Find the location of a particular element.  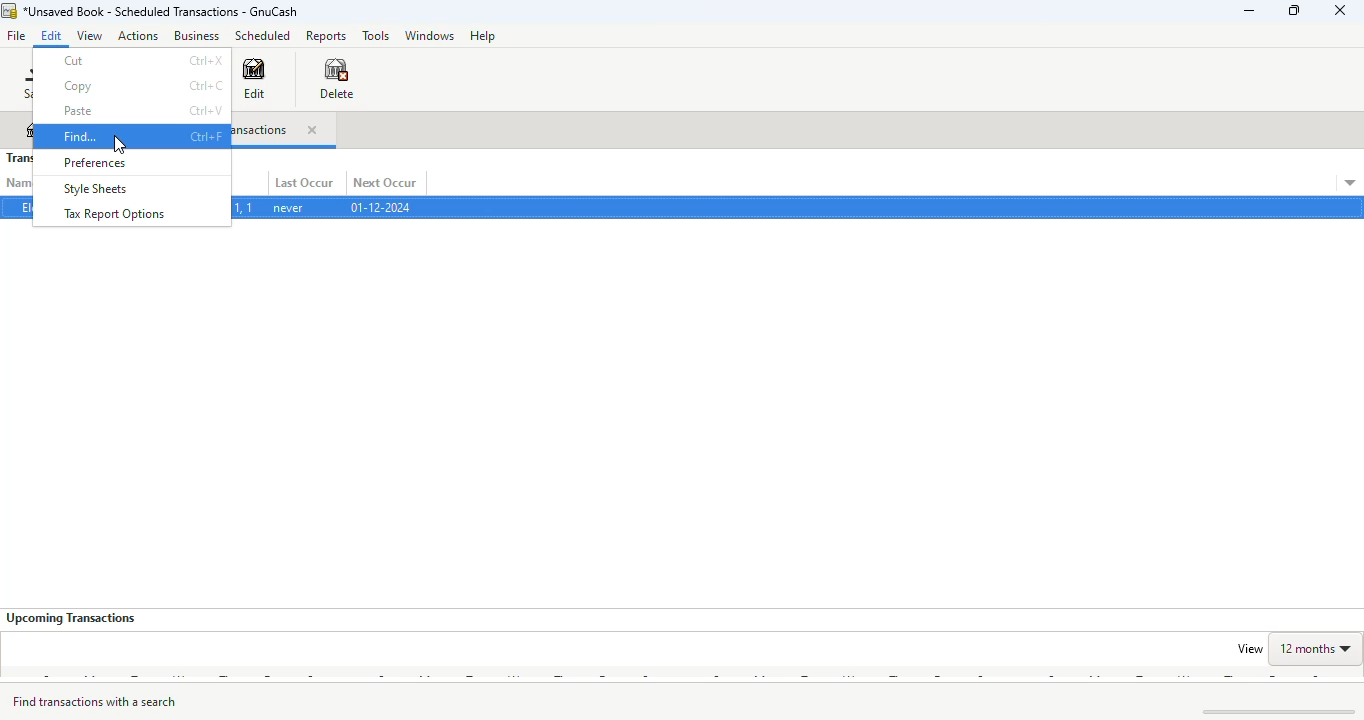

shortcut for paste is located at coordinates (206, 110).